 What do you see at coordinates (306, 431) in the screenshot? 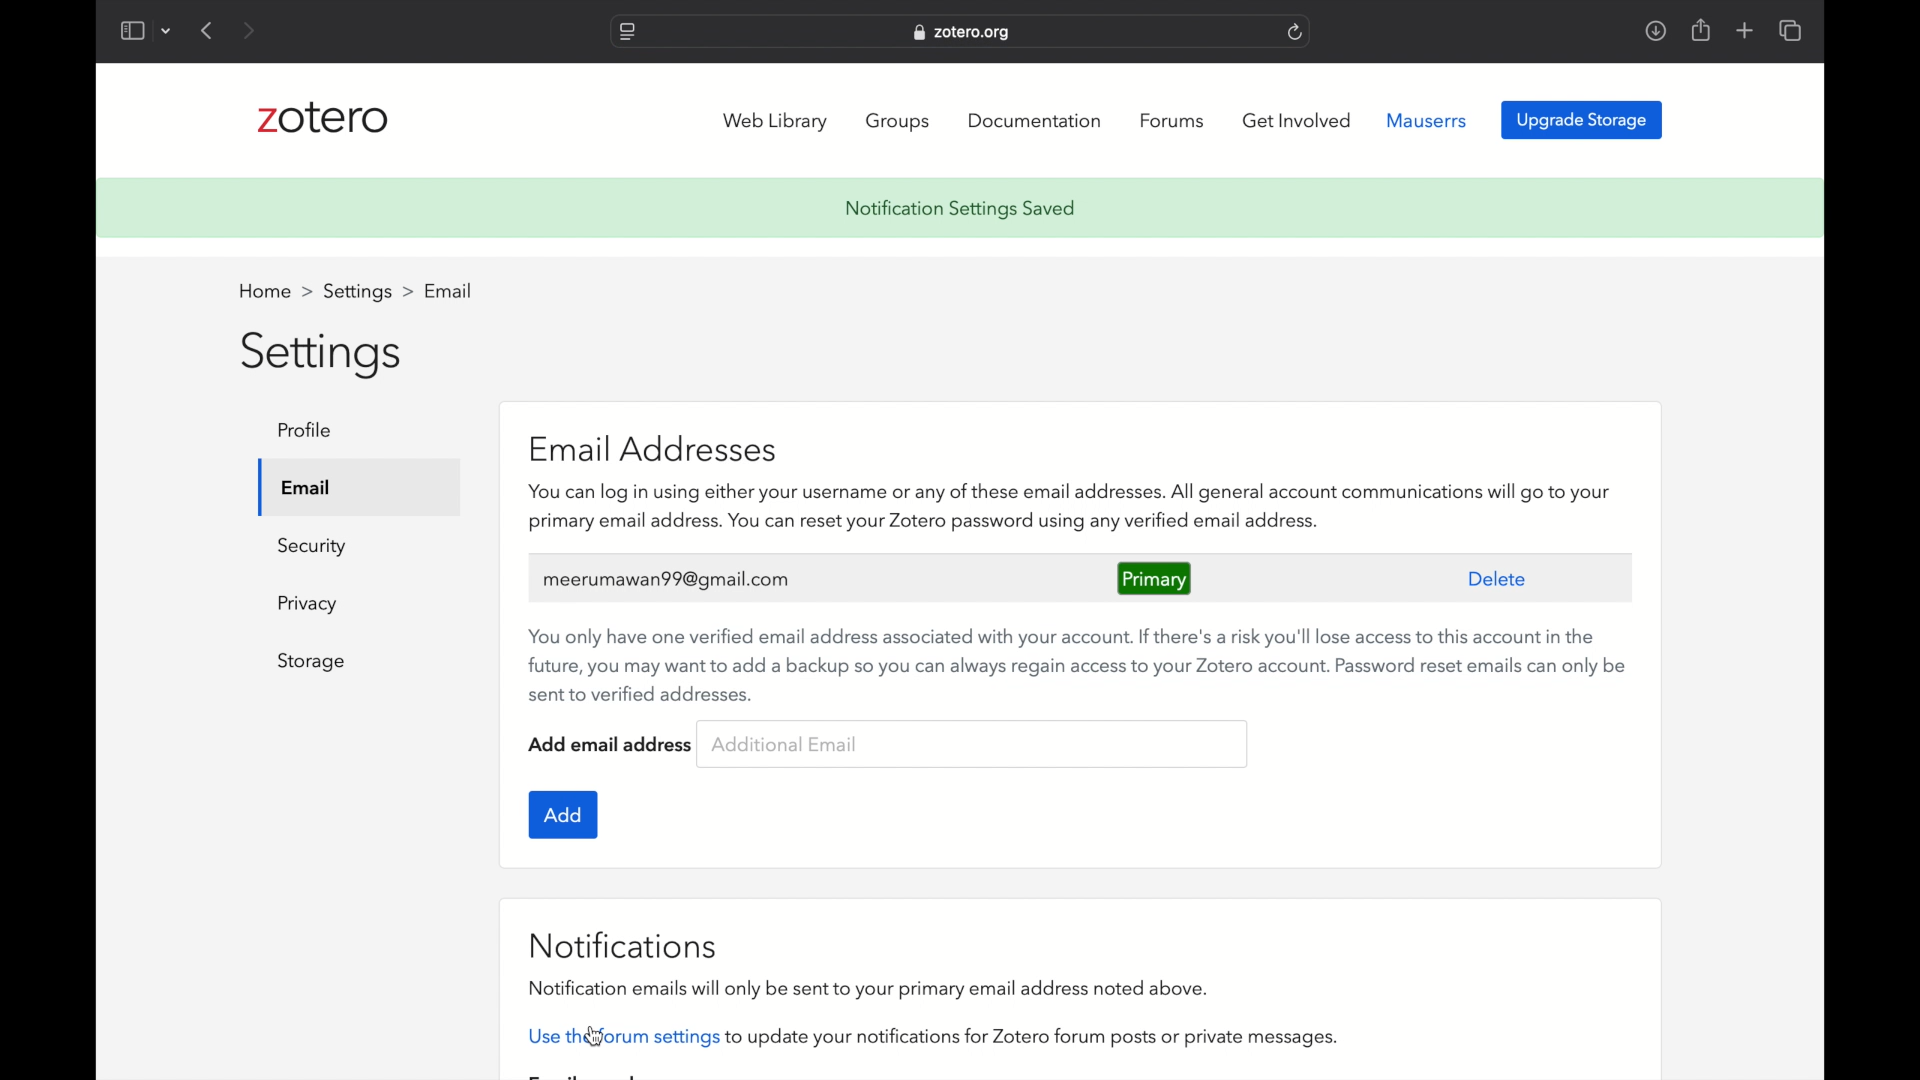
I see `profile` at bounding box center [306, 431].